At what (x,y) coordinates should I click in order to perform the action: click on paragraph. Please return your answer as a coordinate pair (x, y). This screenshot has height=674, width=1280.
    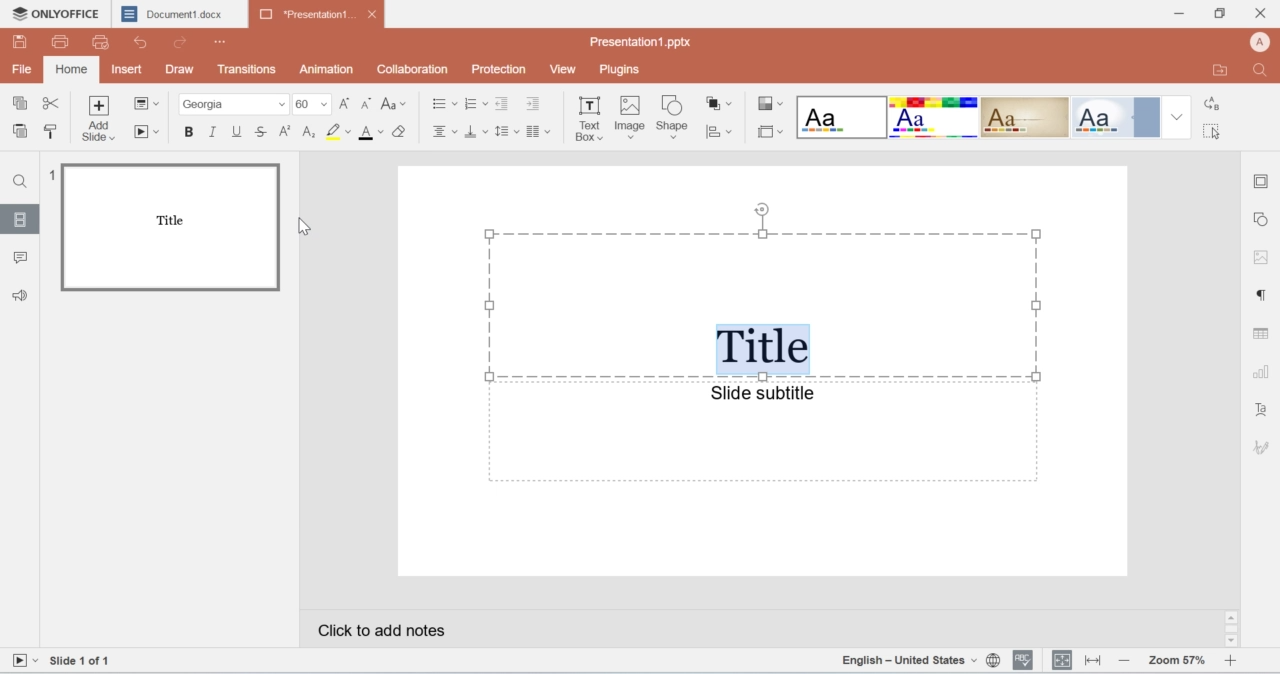
    Looking at the image, I should click on (539, 132).